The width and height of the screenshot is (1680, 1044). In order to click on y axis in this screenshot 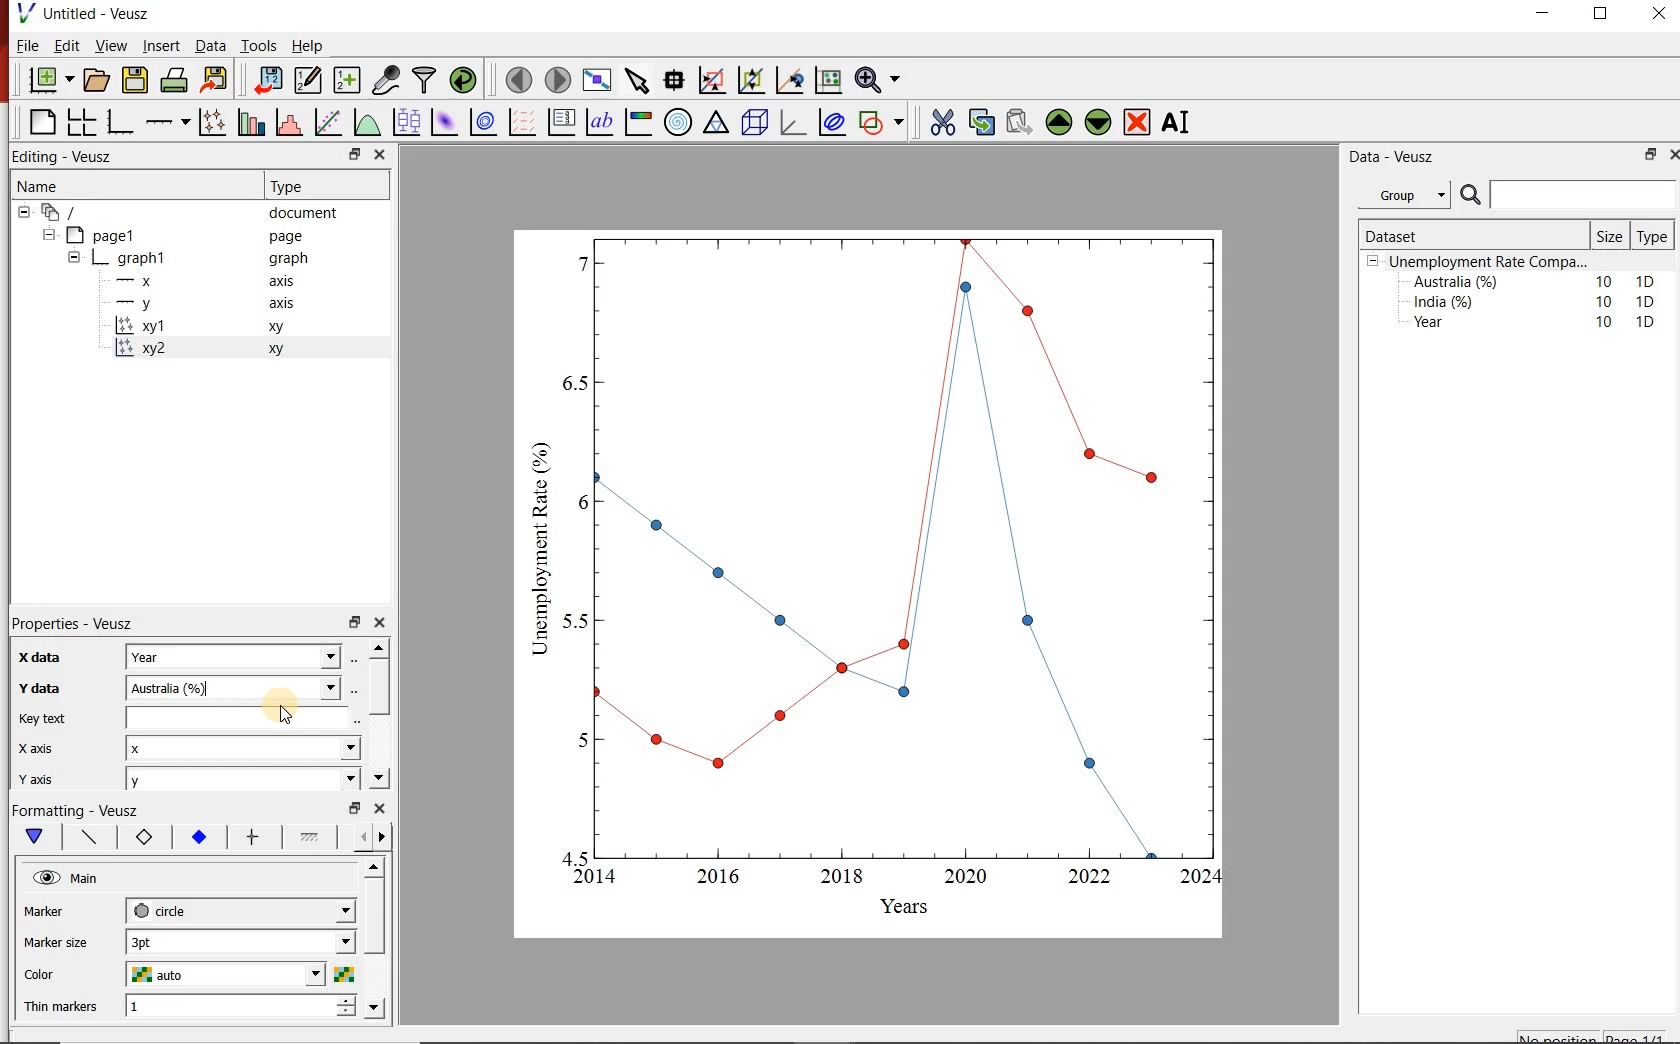, I will do `click(49, 776)`.